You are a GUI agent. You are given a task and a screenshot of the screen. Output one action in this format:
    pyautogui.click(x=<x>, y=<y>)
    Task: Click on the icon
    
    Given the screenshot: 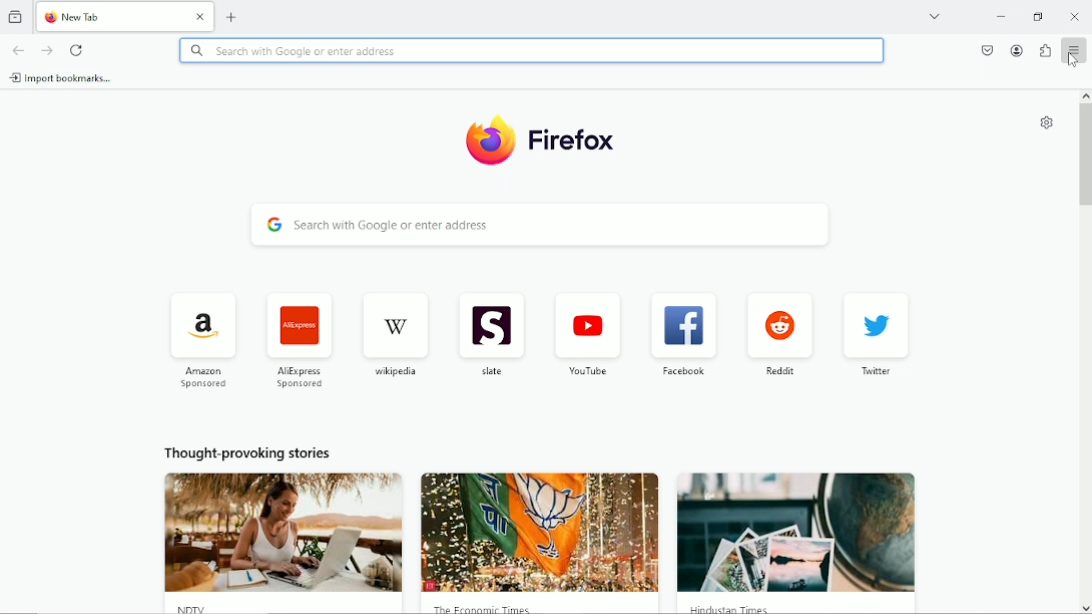 What is the action you would take?
    pyautogui.click(x=486, y=139)
    